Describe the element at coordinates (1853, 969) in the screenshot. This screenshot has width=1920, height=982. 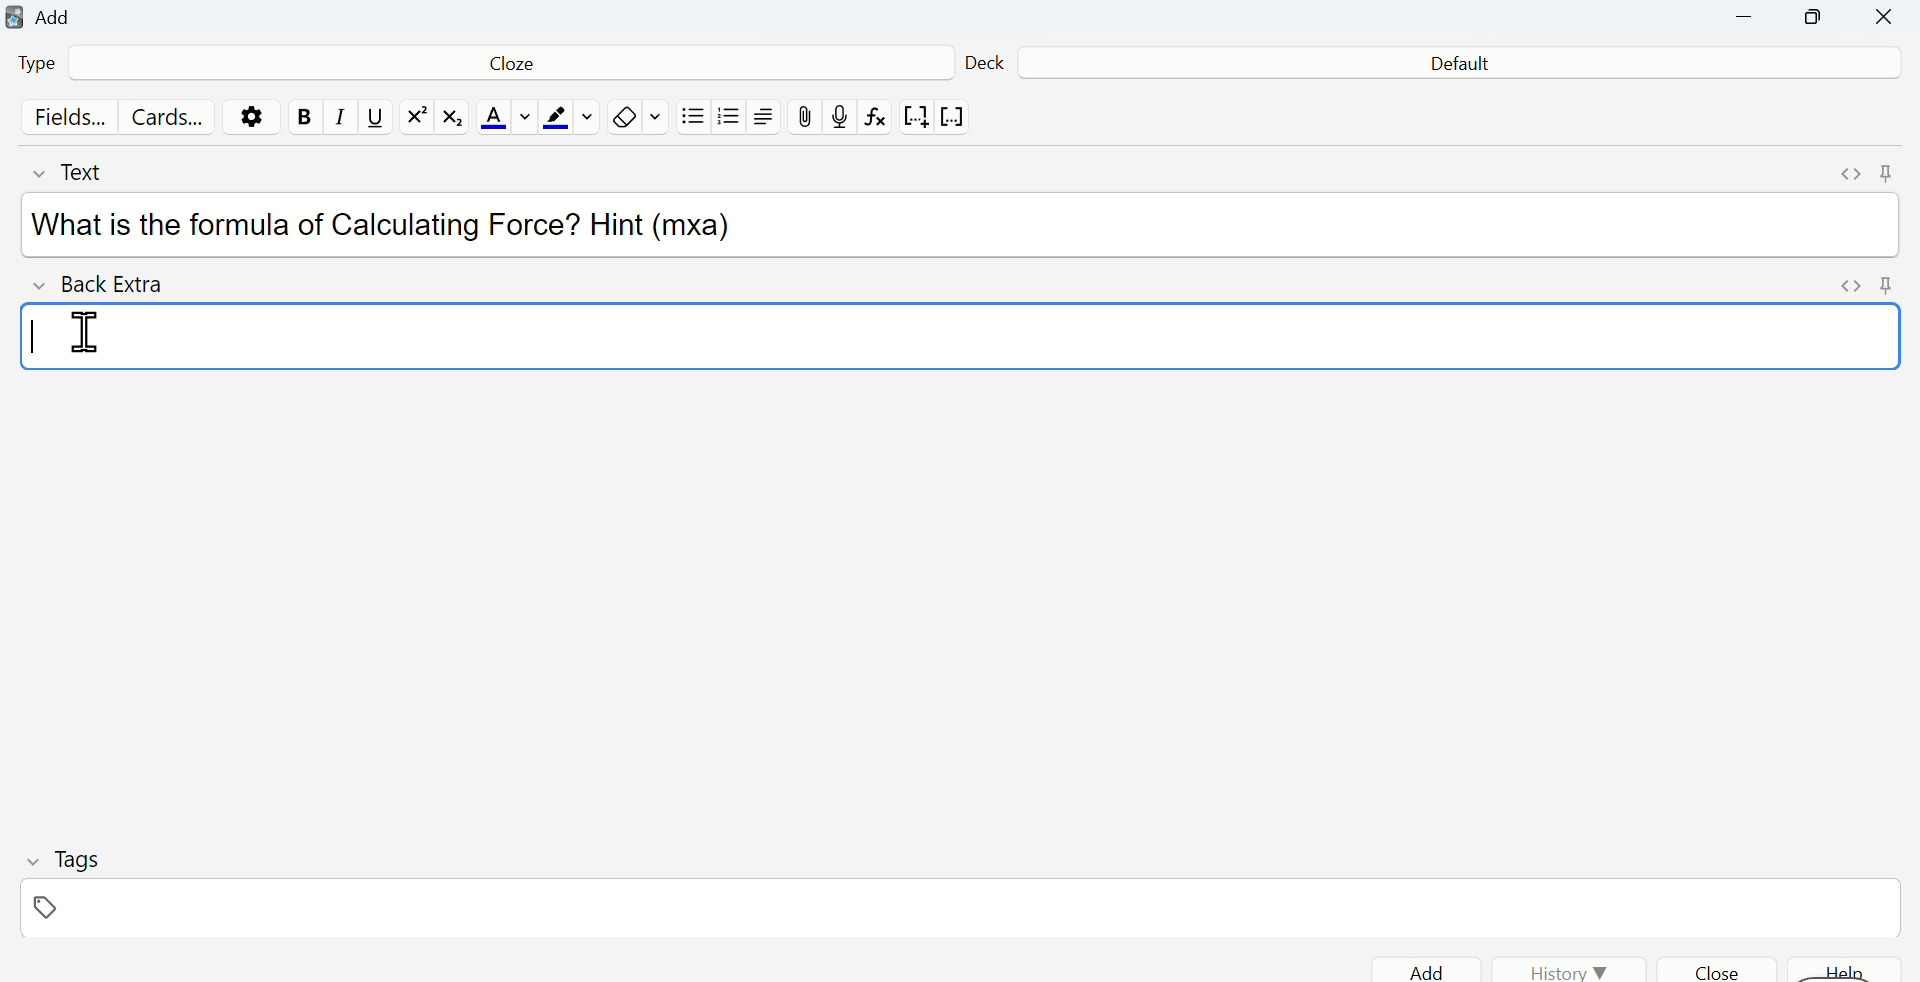
I see `help` at that location.